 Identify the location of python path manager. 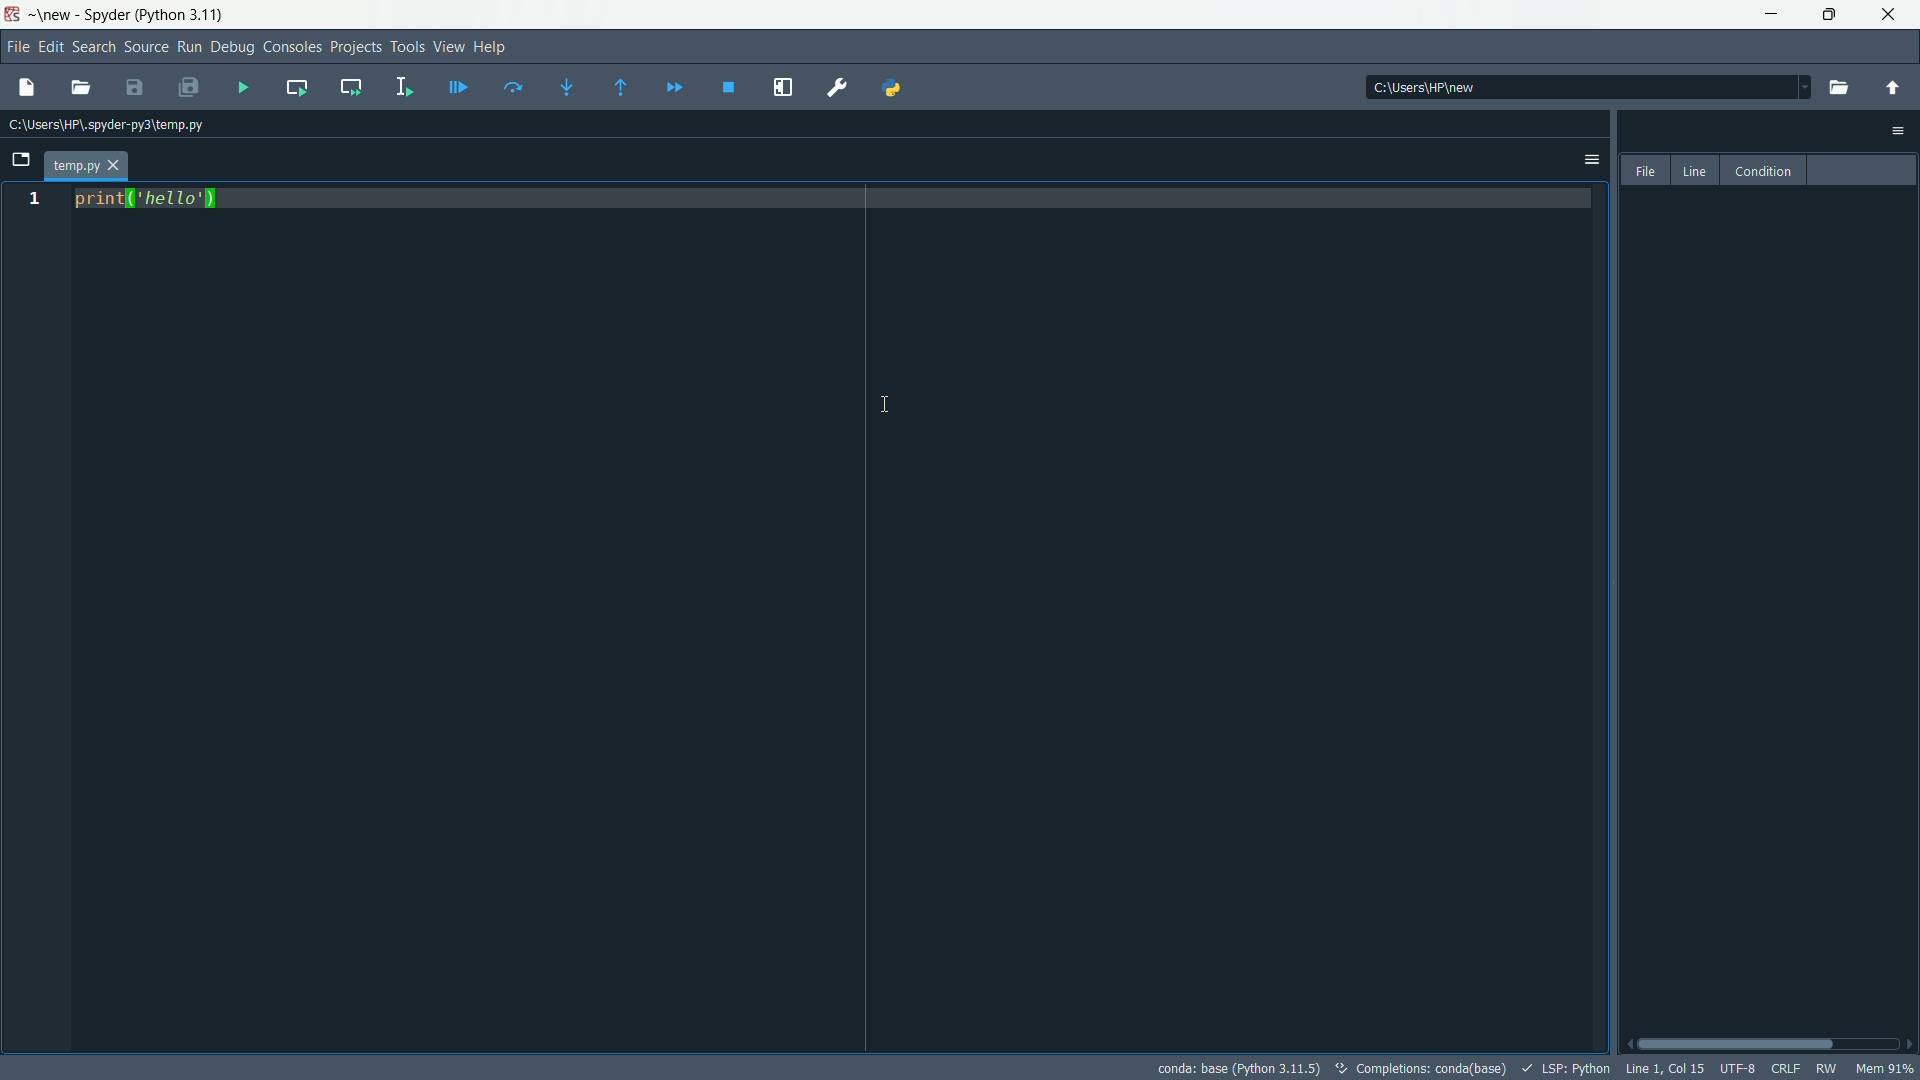
(893, 89).